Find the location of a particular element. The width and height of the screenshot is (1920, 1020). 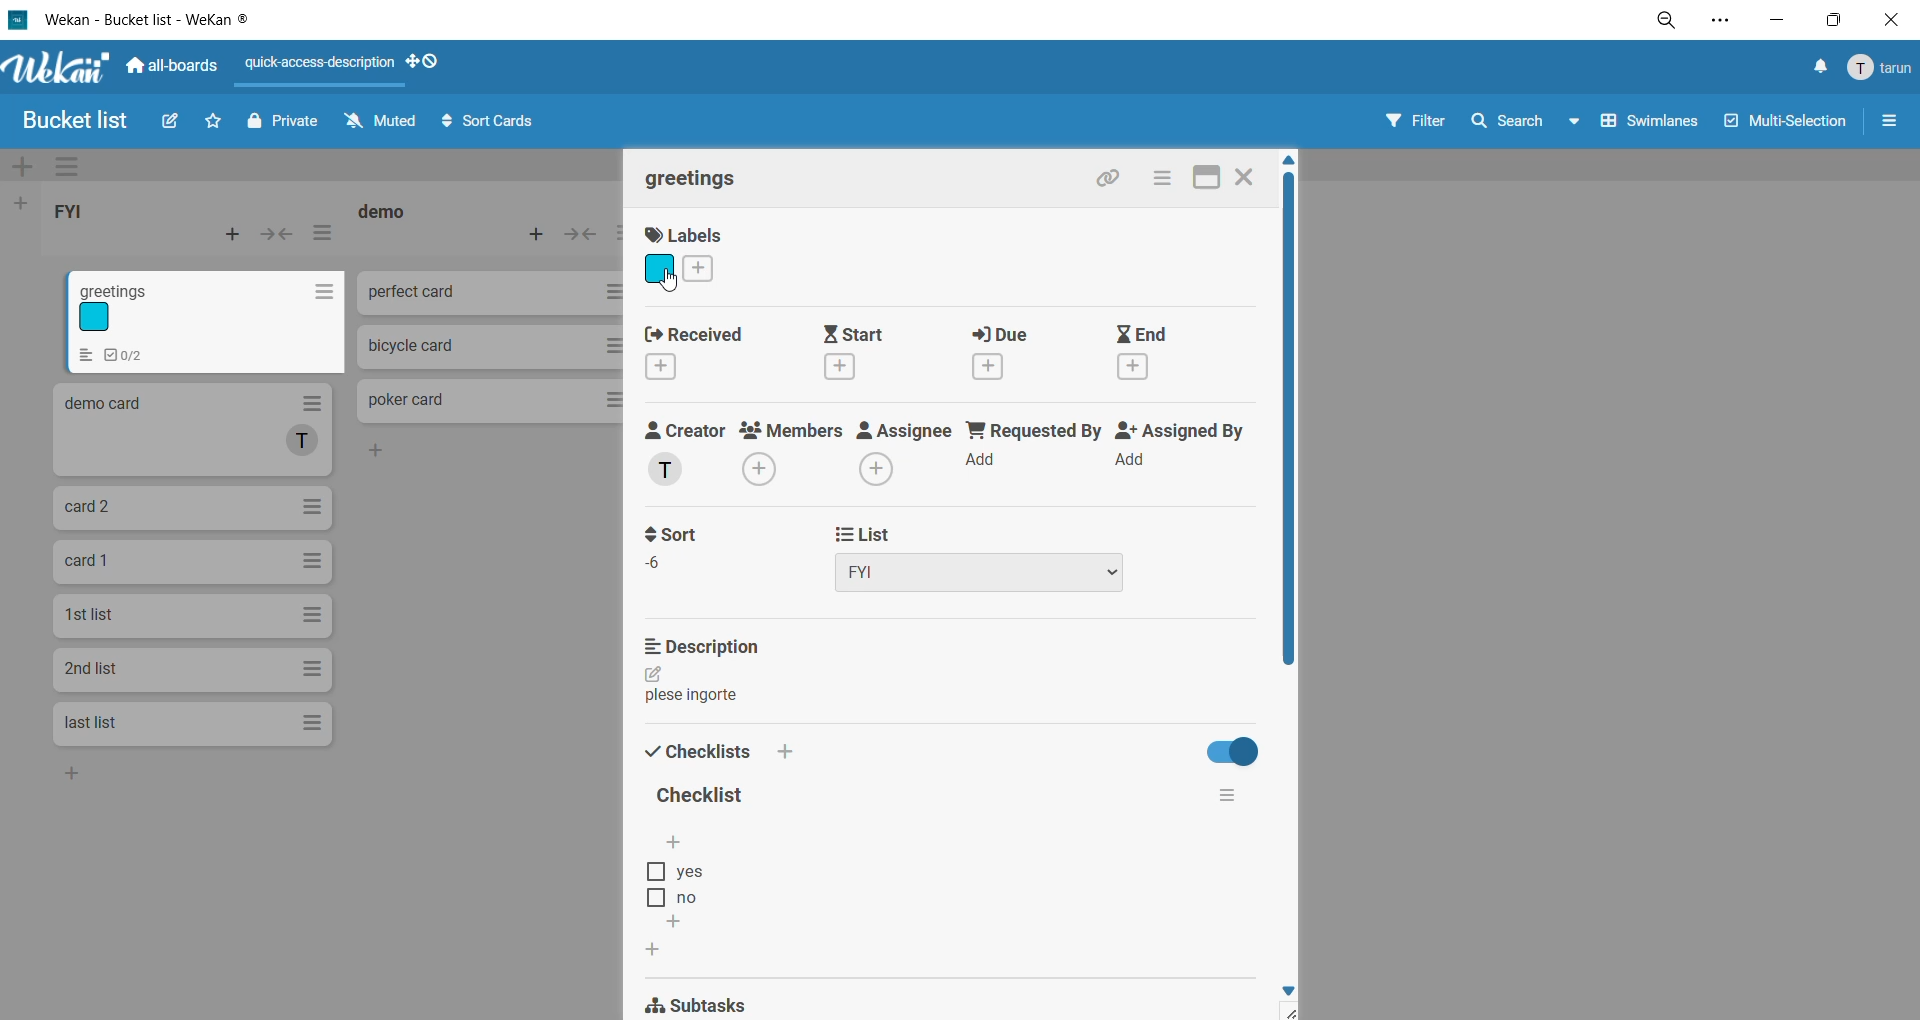

card actions is located at coordinates (1167, 176).